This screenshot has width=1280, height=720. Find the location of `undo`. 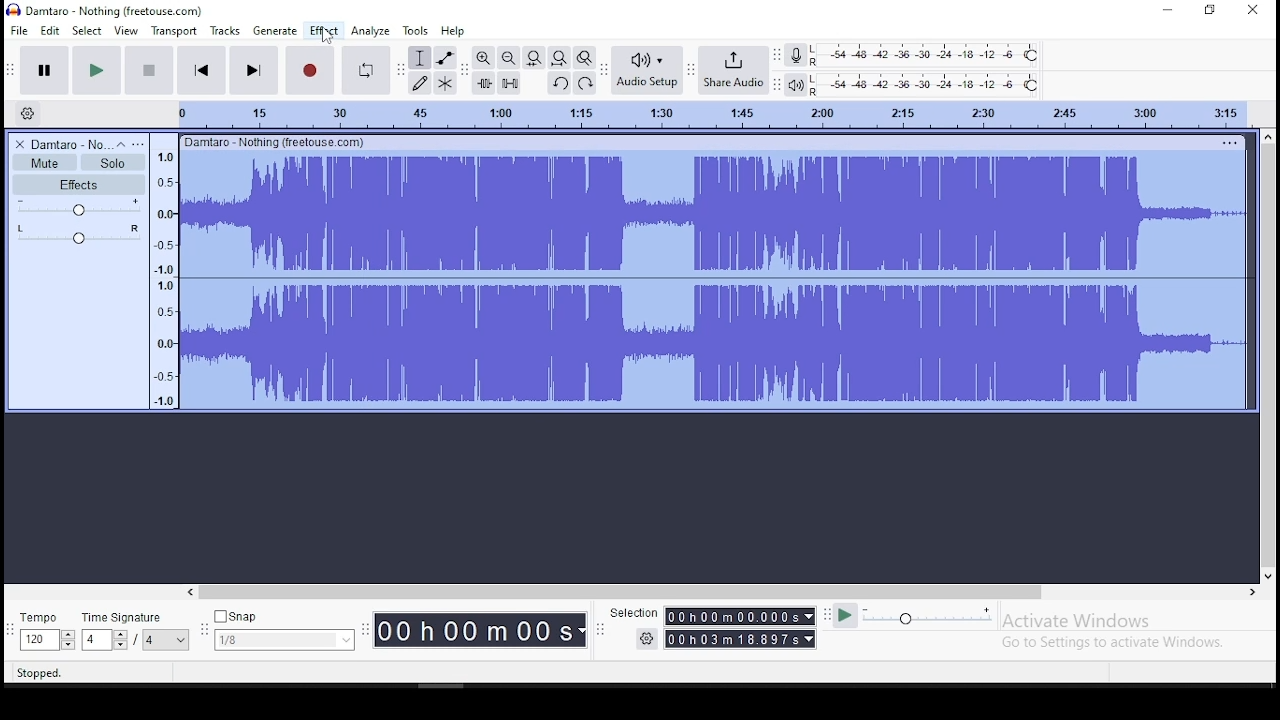

undo is located at coordinates (561, 84).